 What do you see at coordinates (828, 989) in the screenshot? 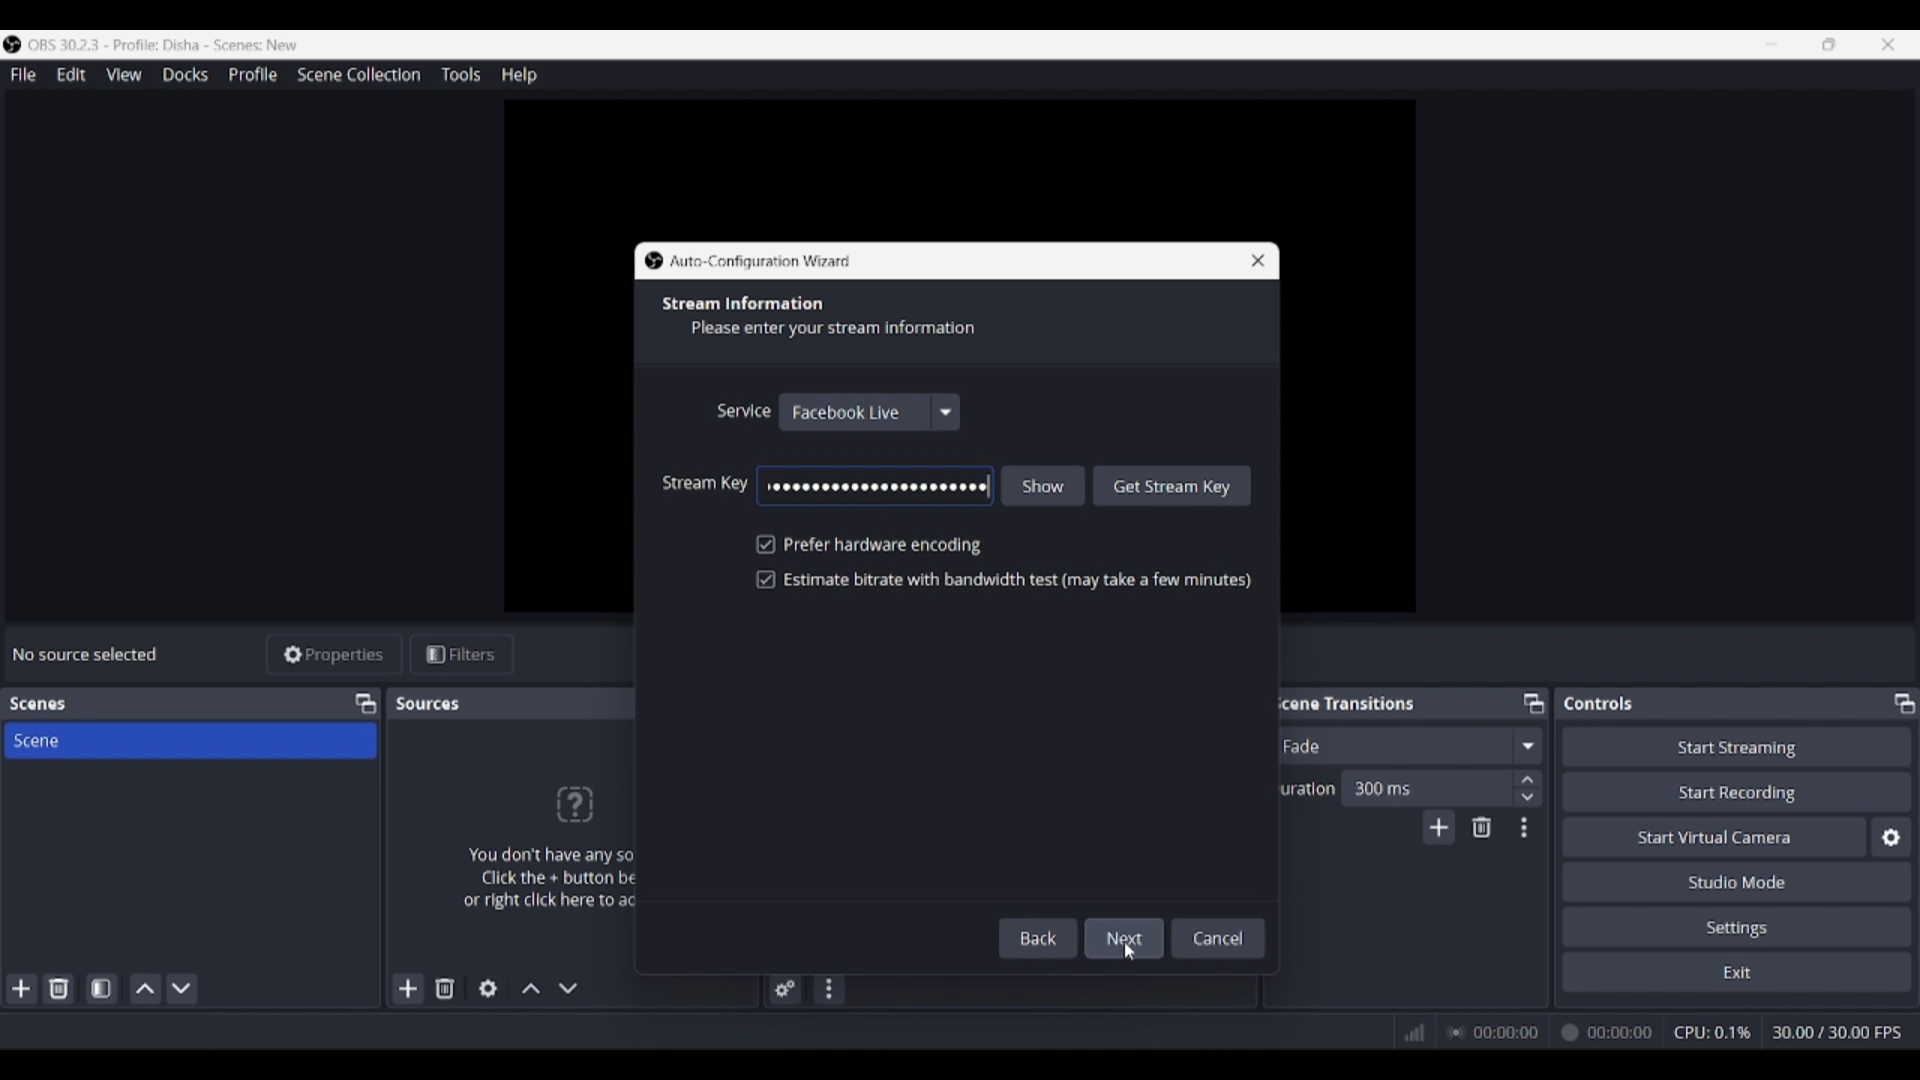
I see `Audio mixer menu` at bounding box center [828, 989].